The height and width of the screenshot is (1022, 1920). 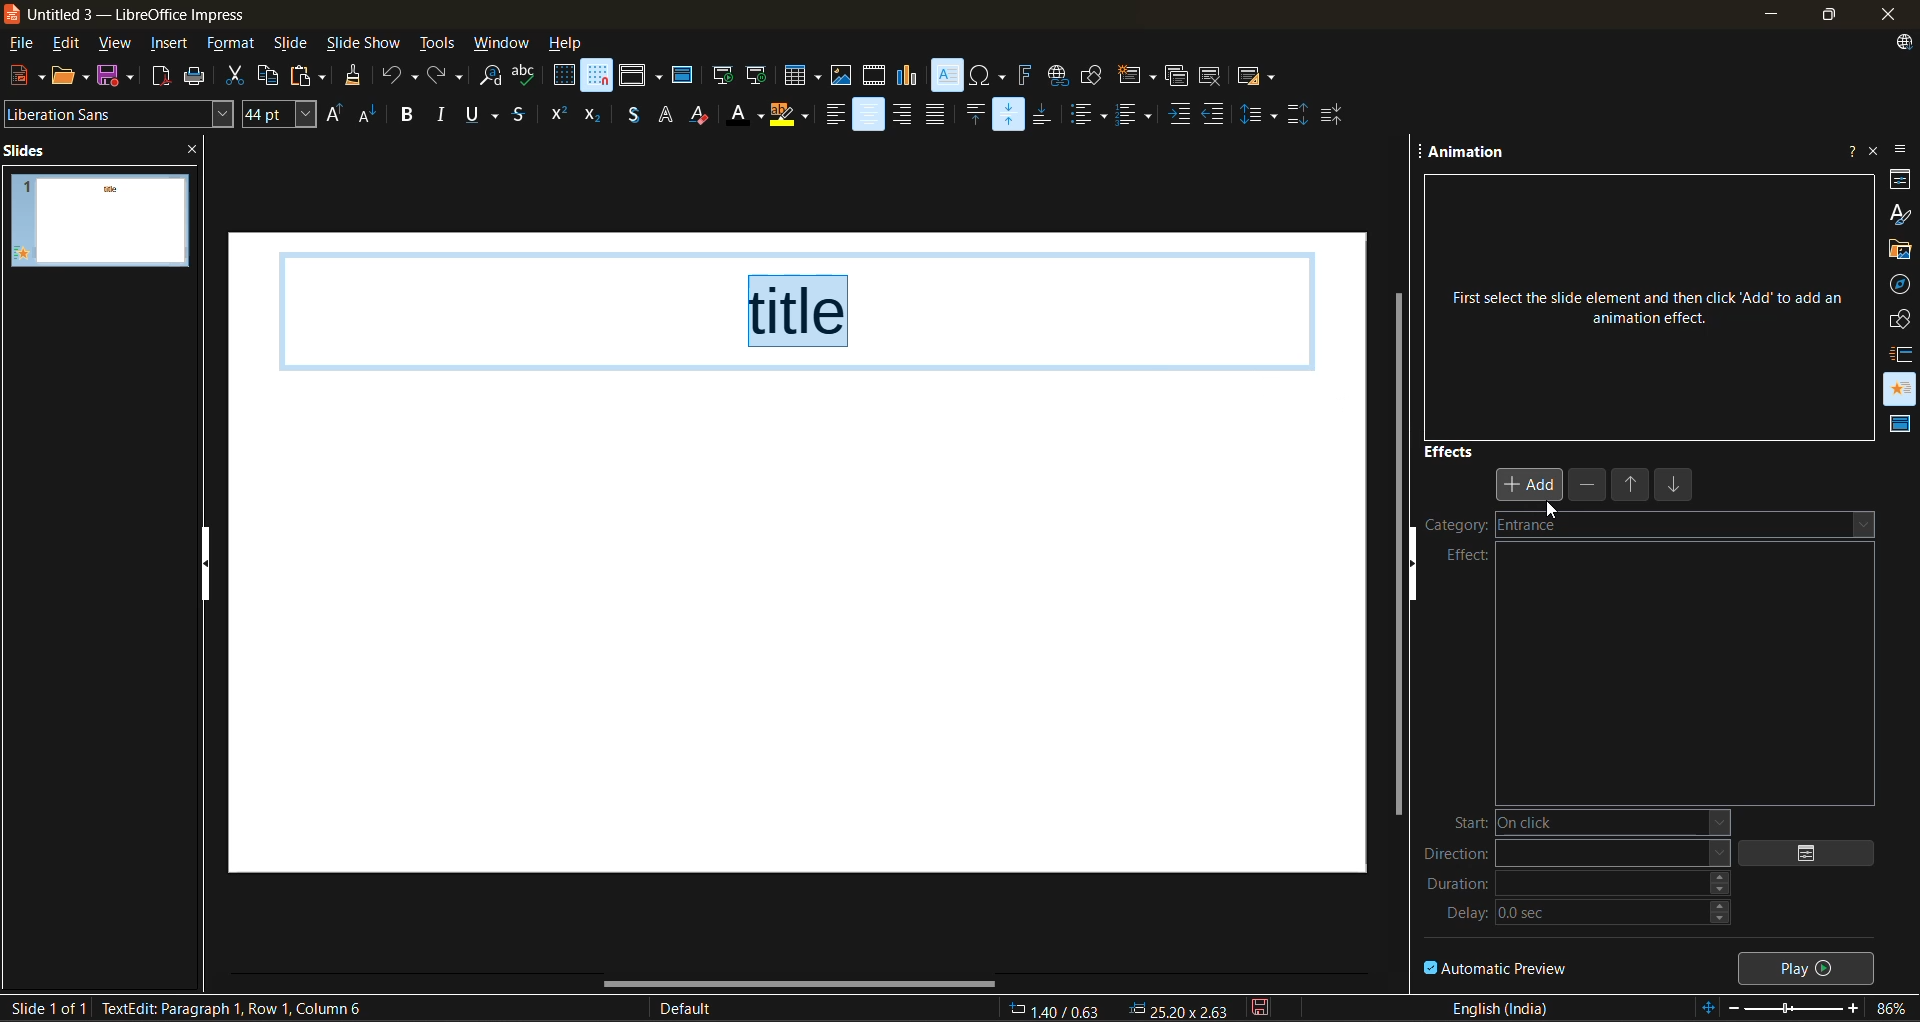 What do you see at coordinates (370, 118) in the screenshot?
I see `decrease font size` at bounding box center [370, 118].